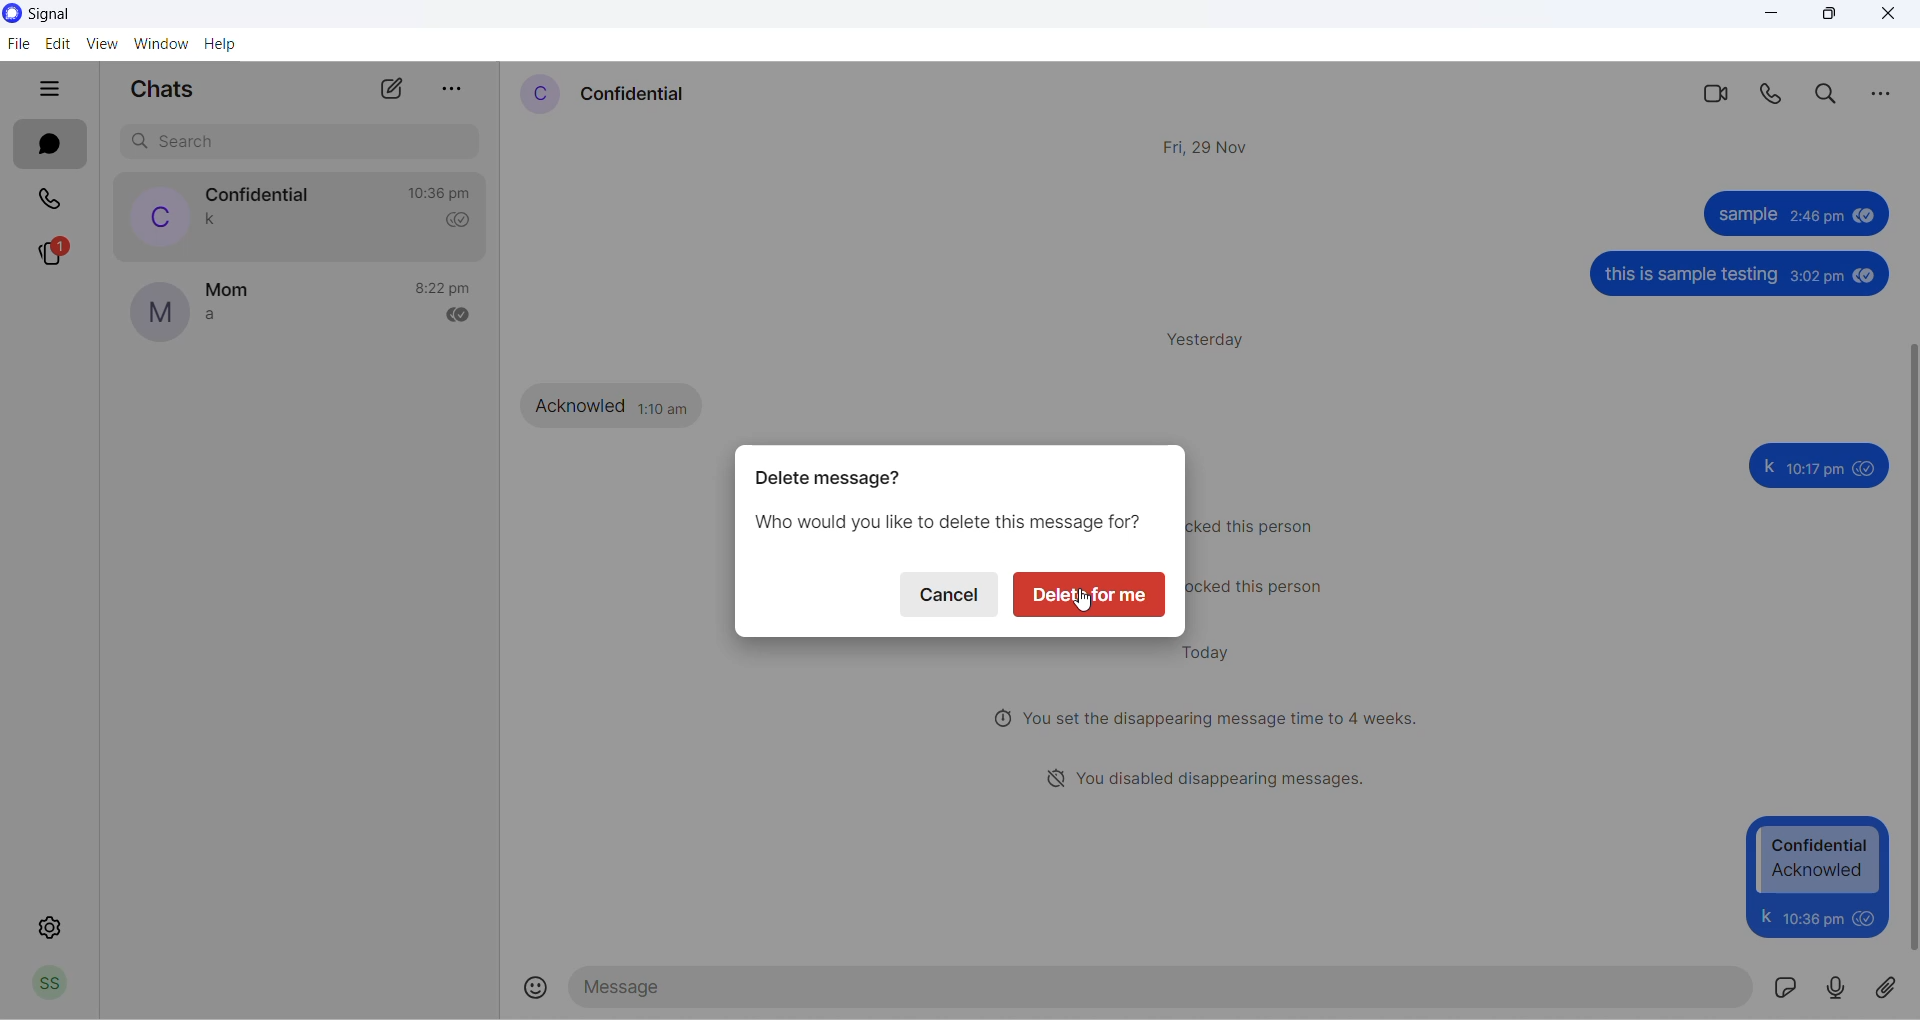 The image size is (1920, 1020). I want to click on scroll bar, so click(1908, 647).